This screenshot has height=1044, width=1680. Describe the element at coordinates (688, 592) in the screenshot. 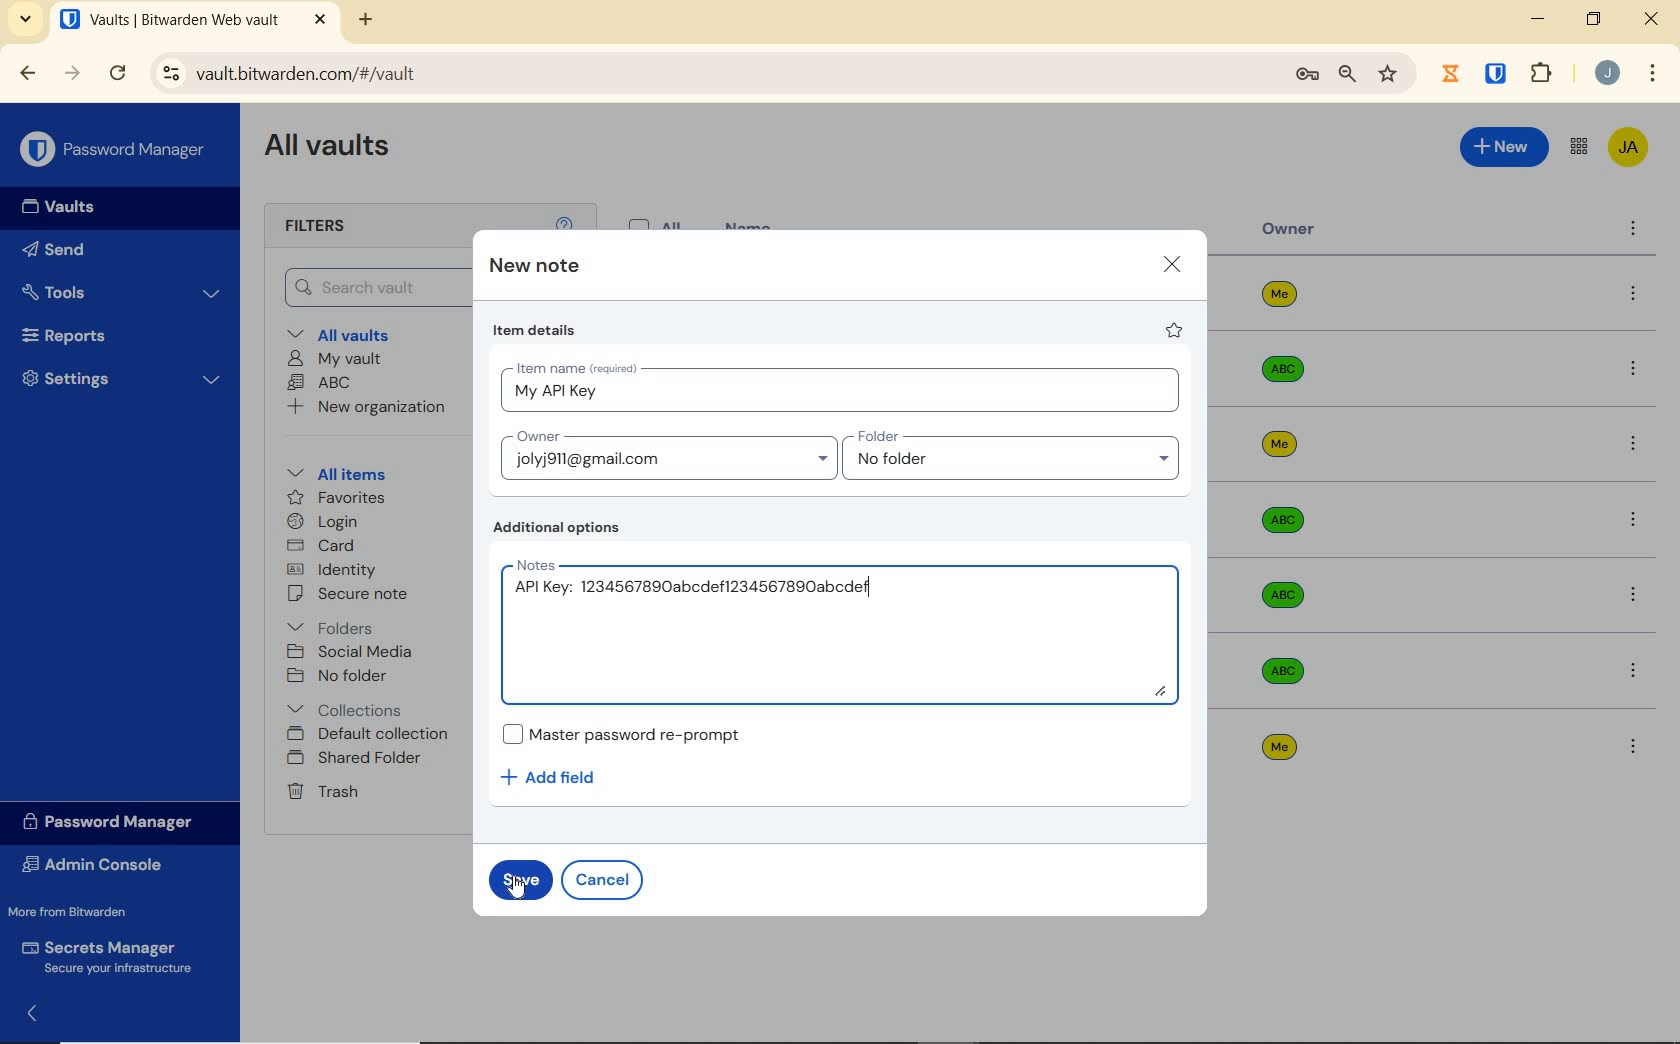

I see `API Key pasted` at that location.